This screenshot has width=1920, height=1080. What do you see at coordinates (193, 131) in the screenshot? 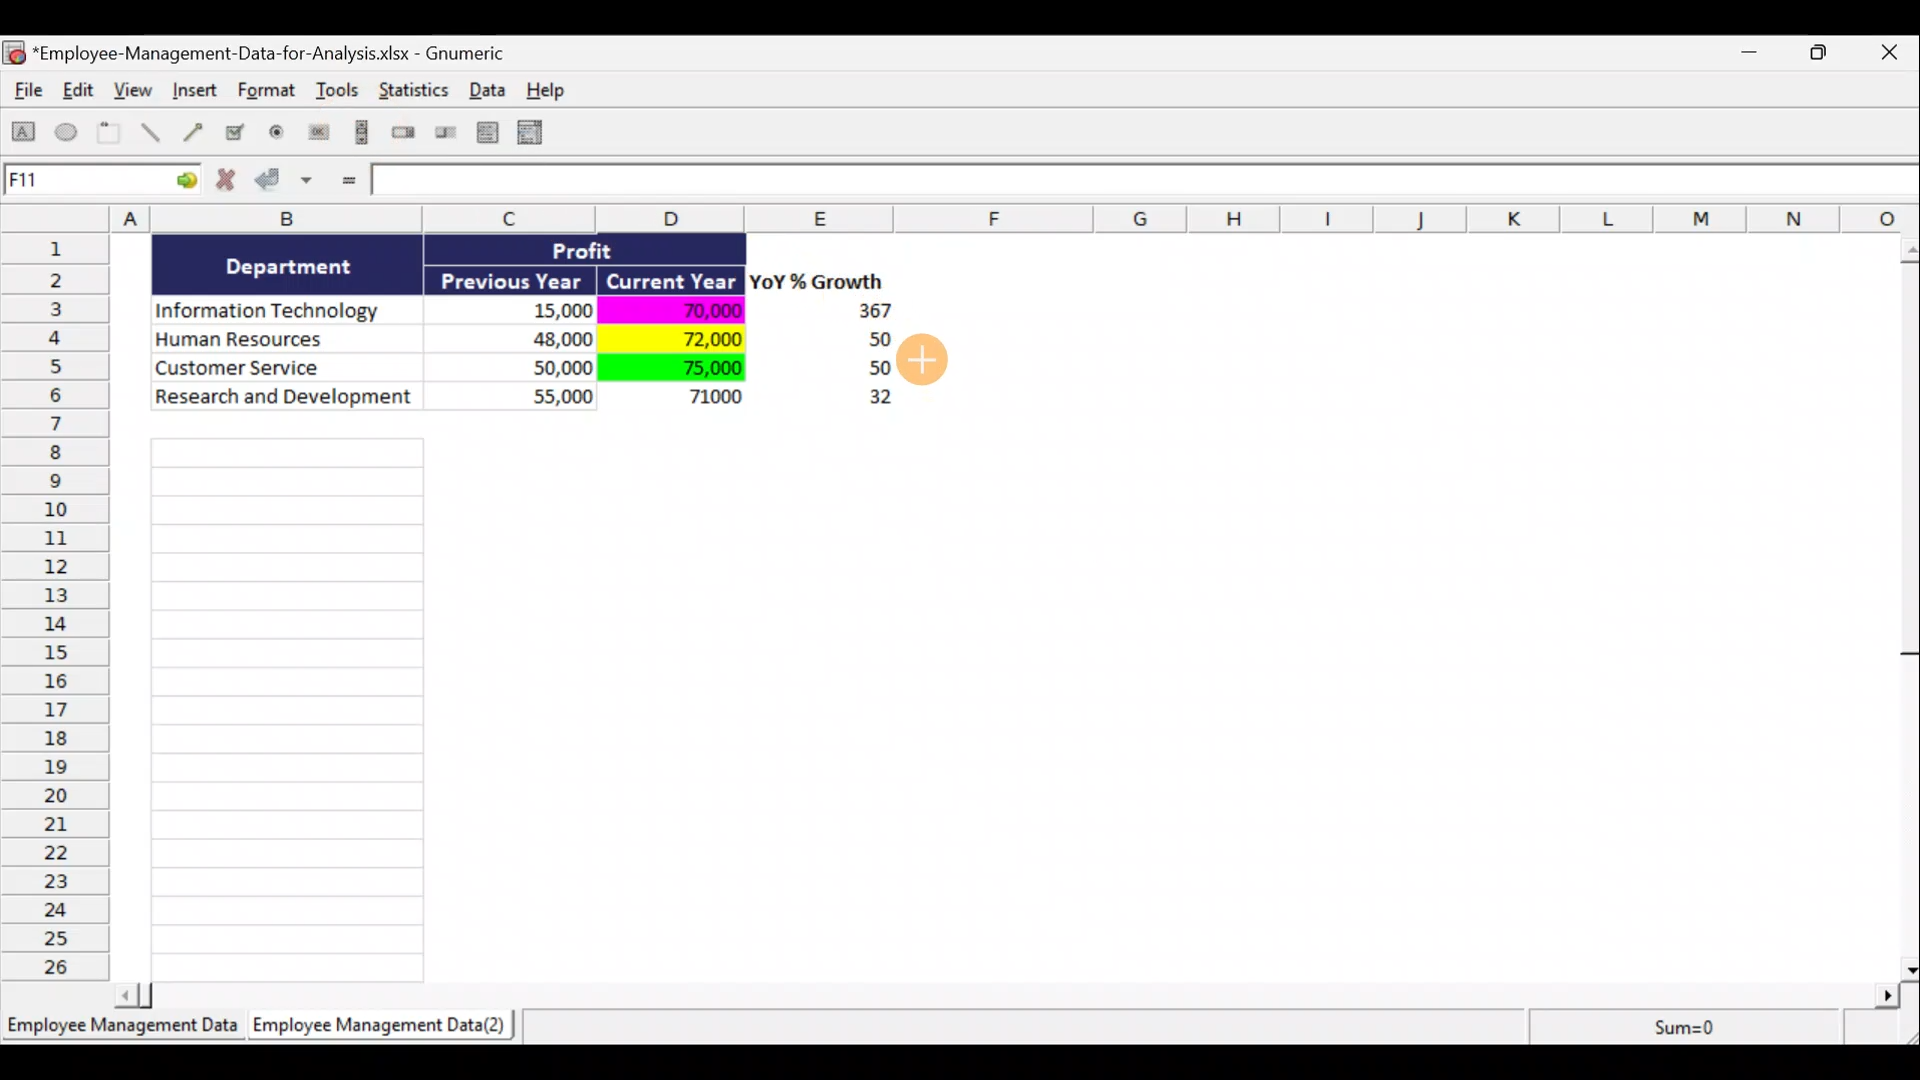
I see `Create an arrow object` at bounding box center [193, 131].